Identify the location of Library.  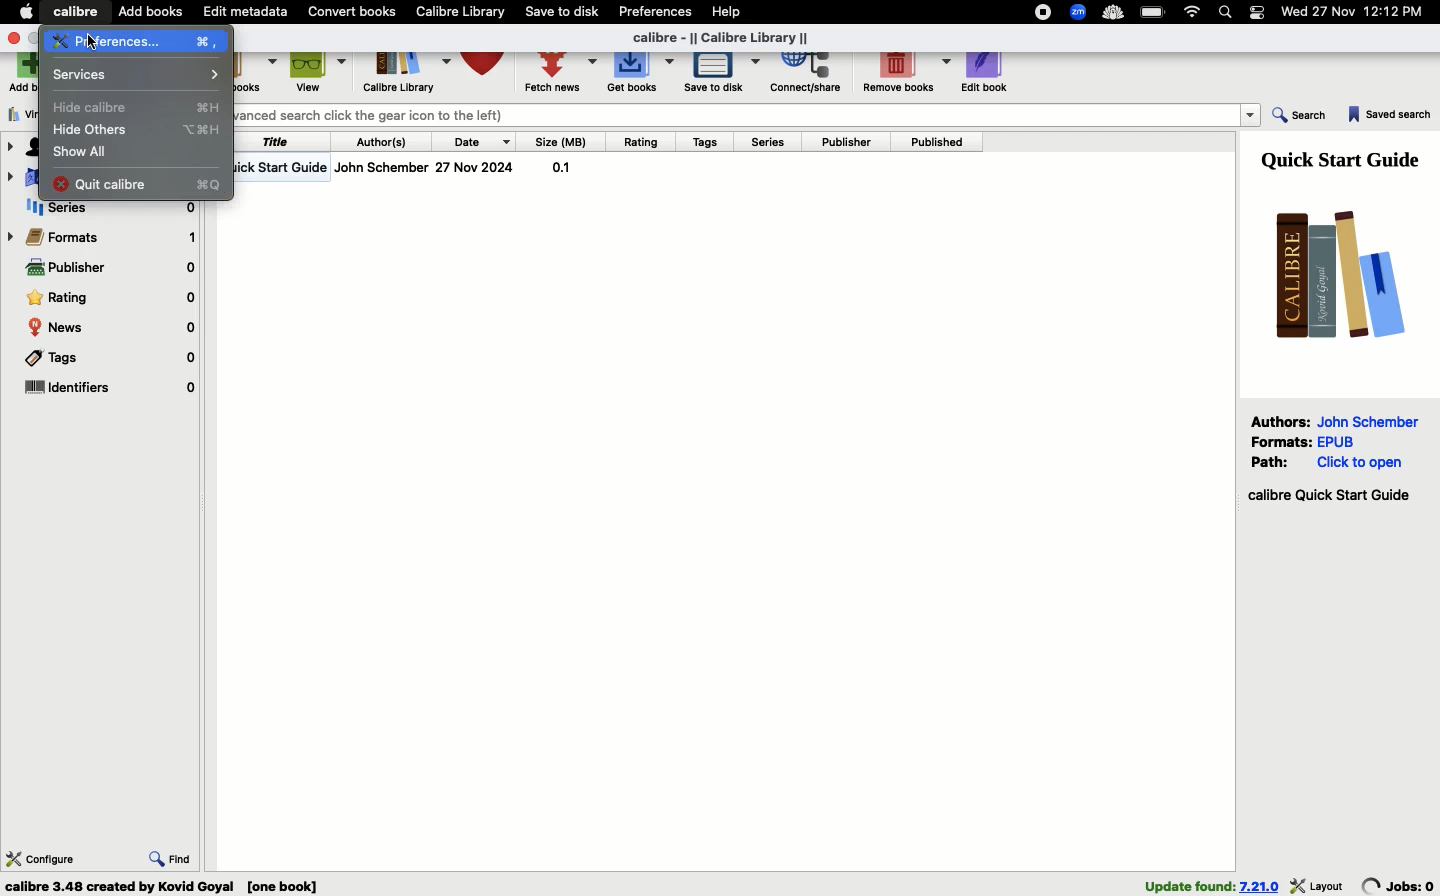
(406, 76).